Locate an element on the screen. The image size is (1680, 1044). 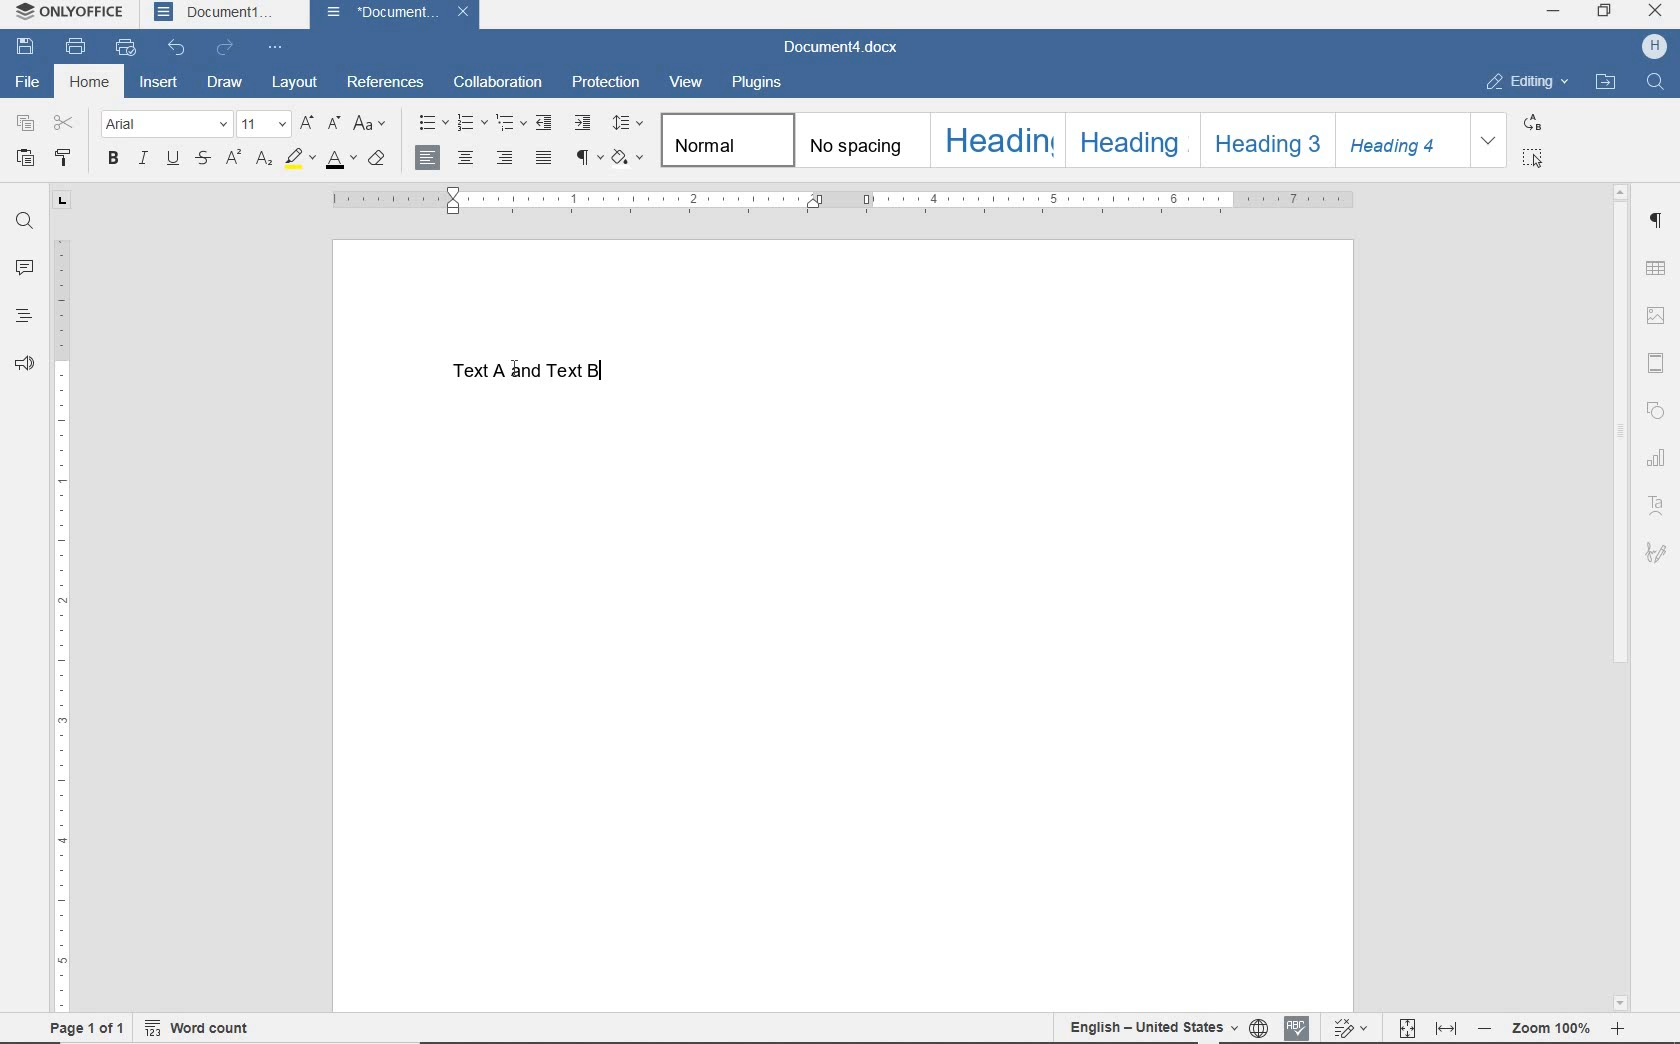
restore down is located at coordinates (1605, 12).